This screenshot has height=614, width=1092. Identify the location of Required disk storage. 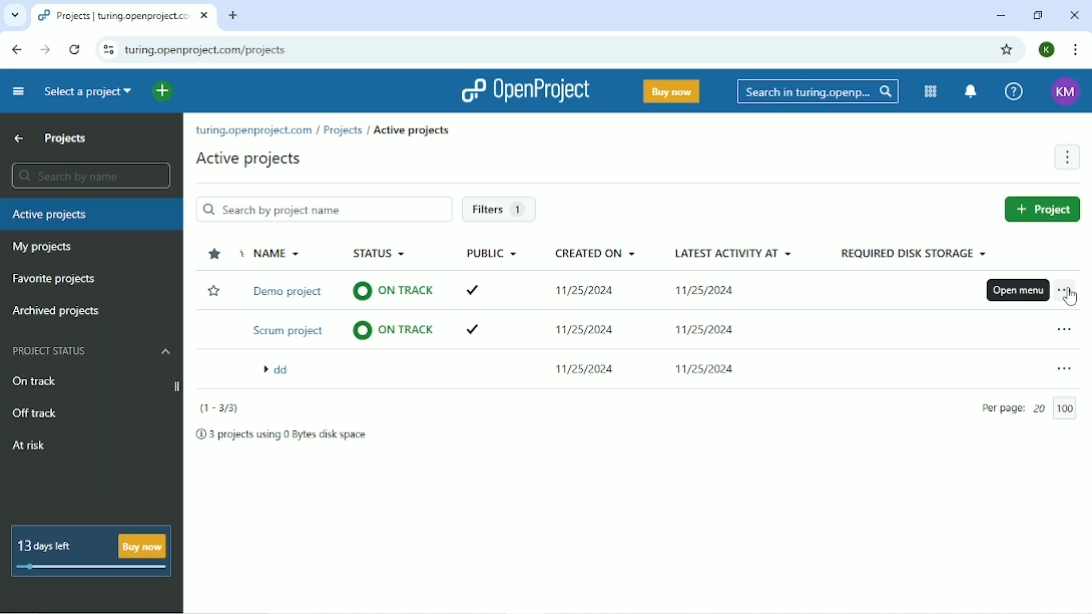
(912, 255).